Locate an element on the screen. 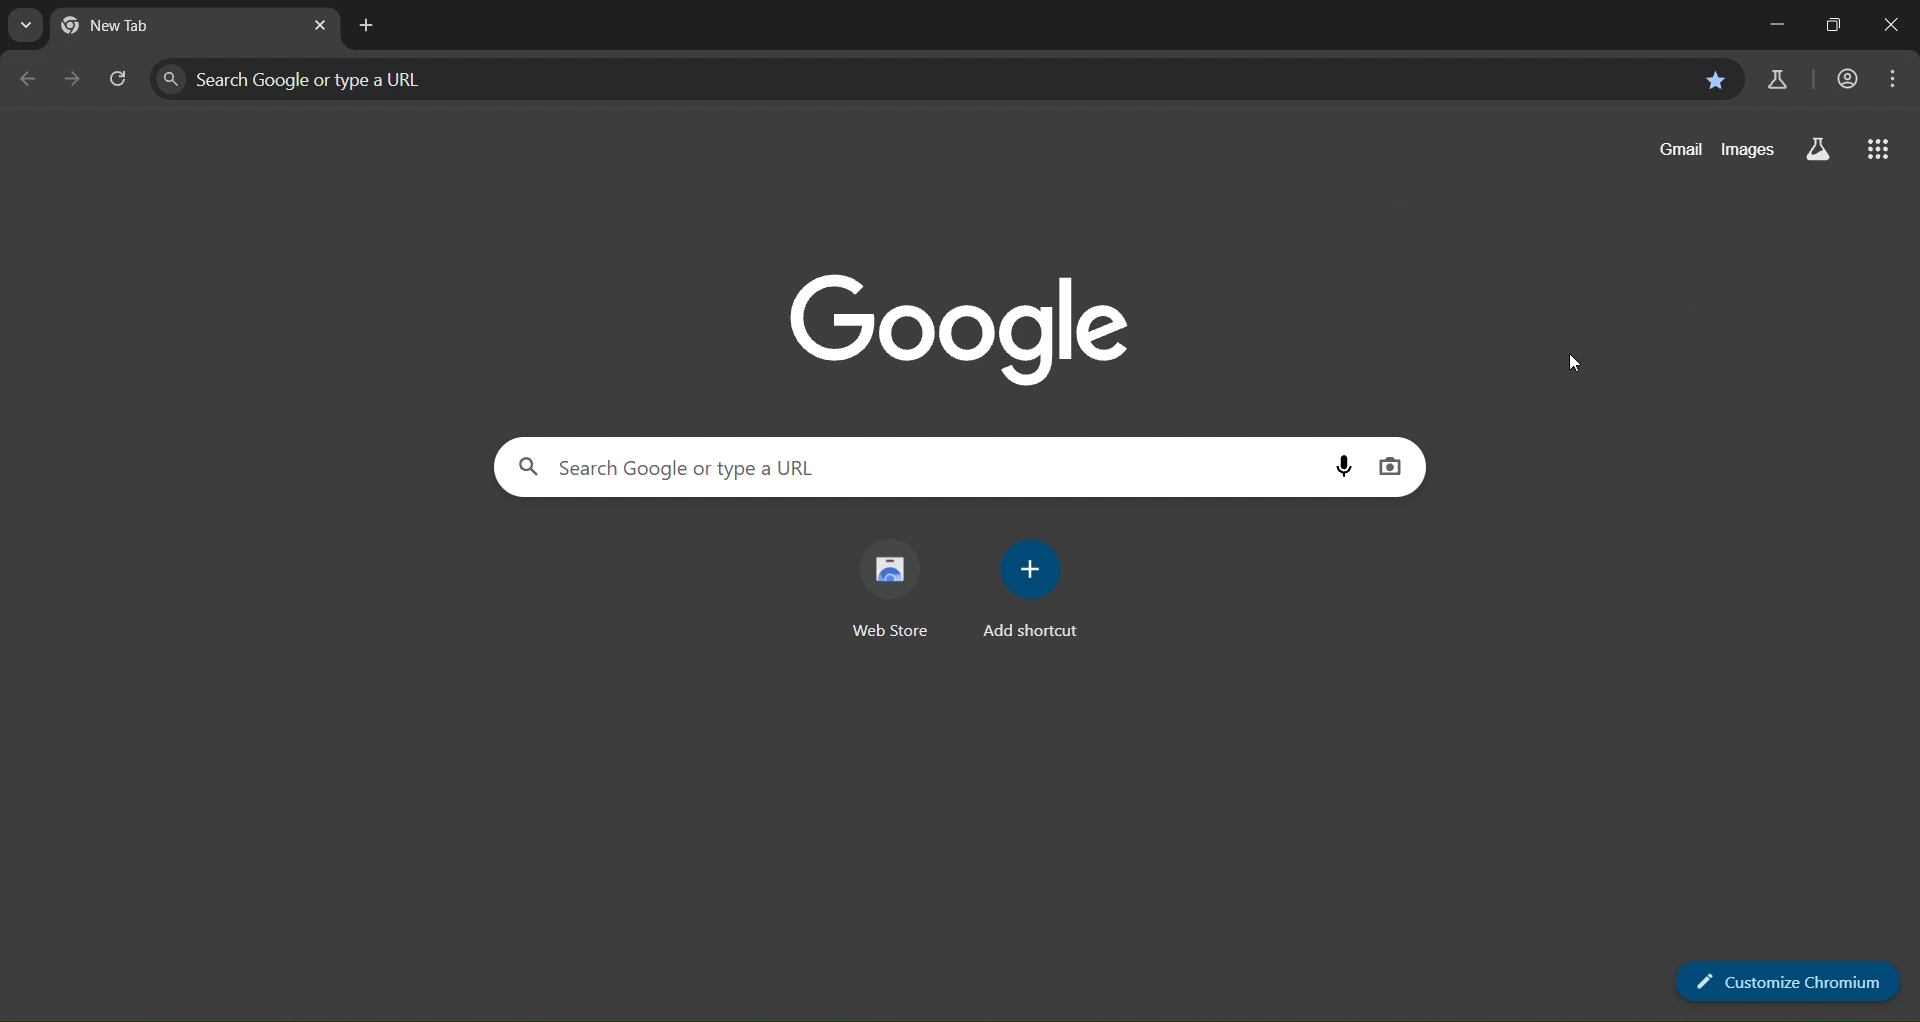  restore down is located at coordinates (1832, 23).